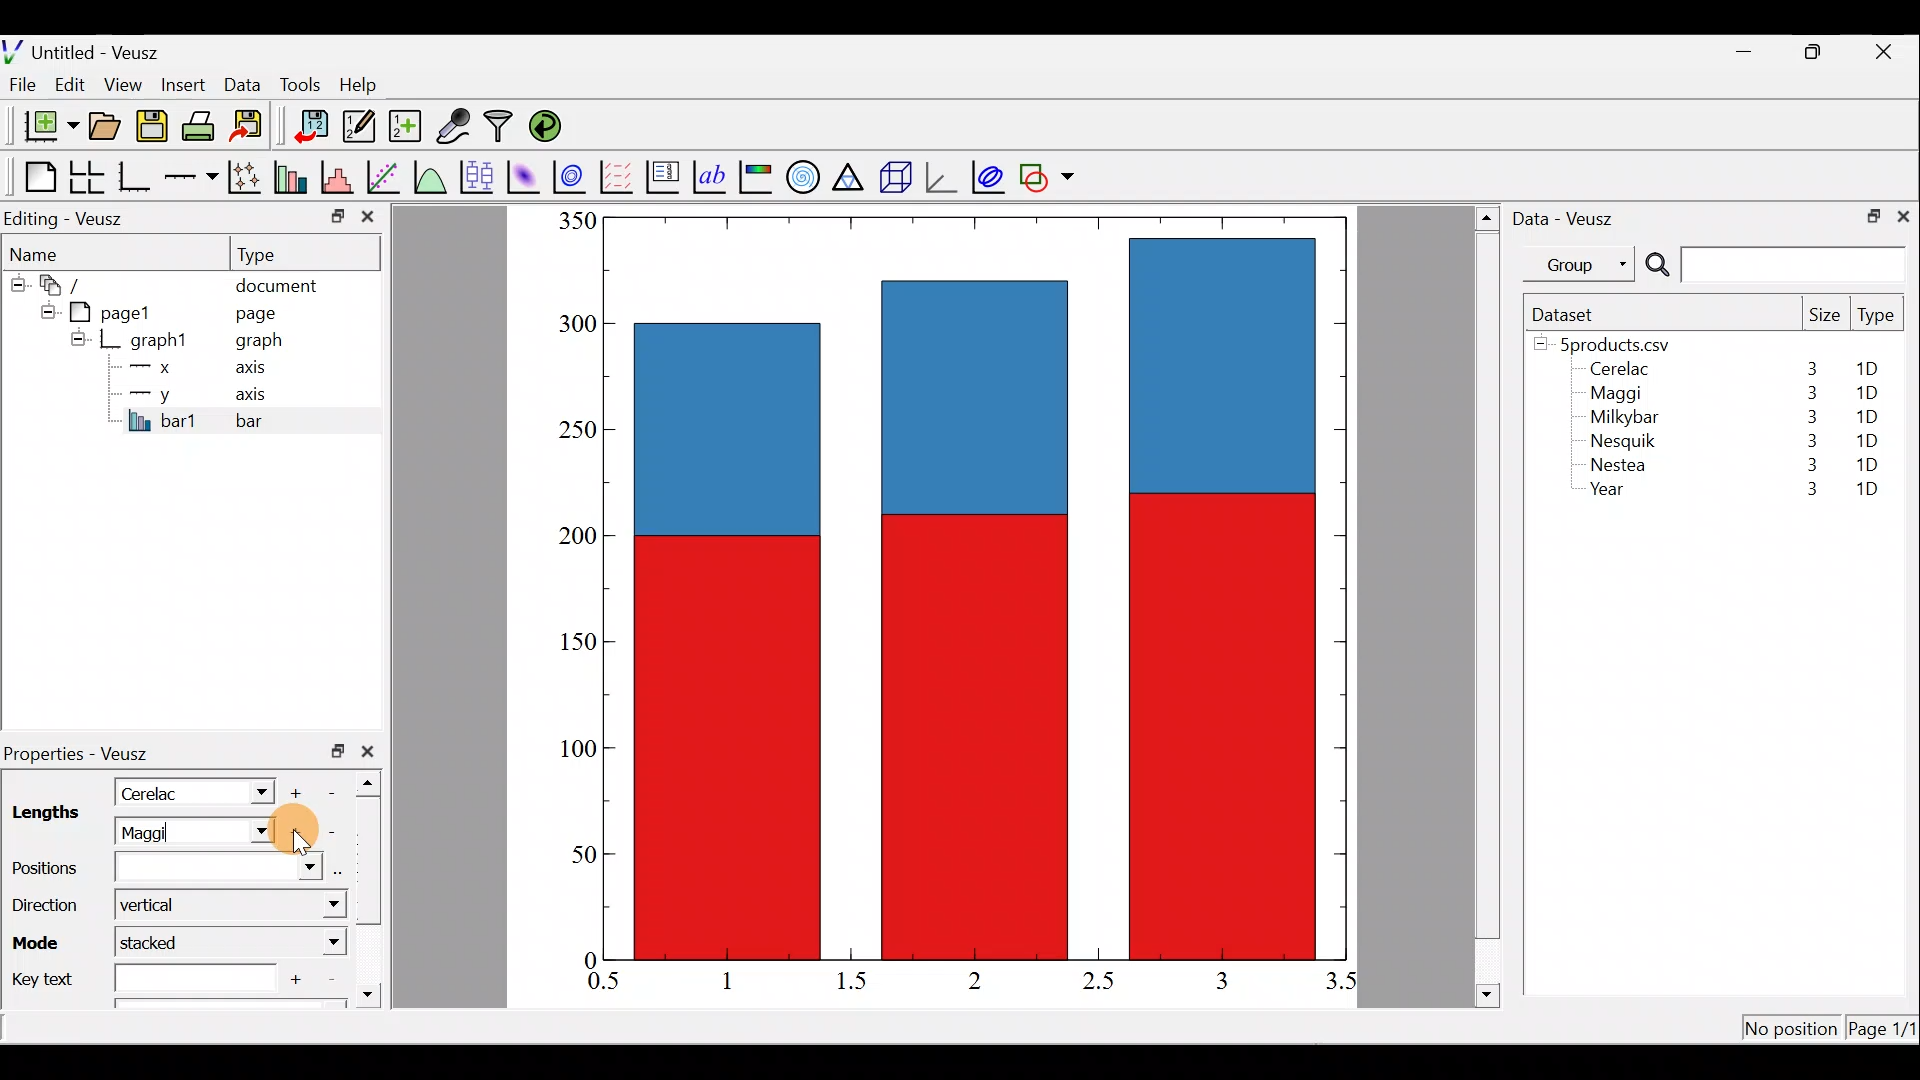  I want to click on Cursor, so click(295, 831).